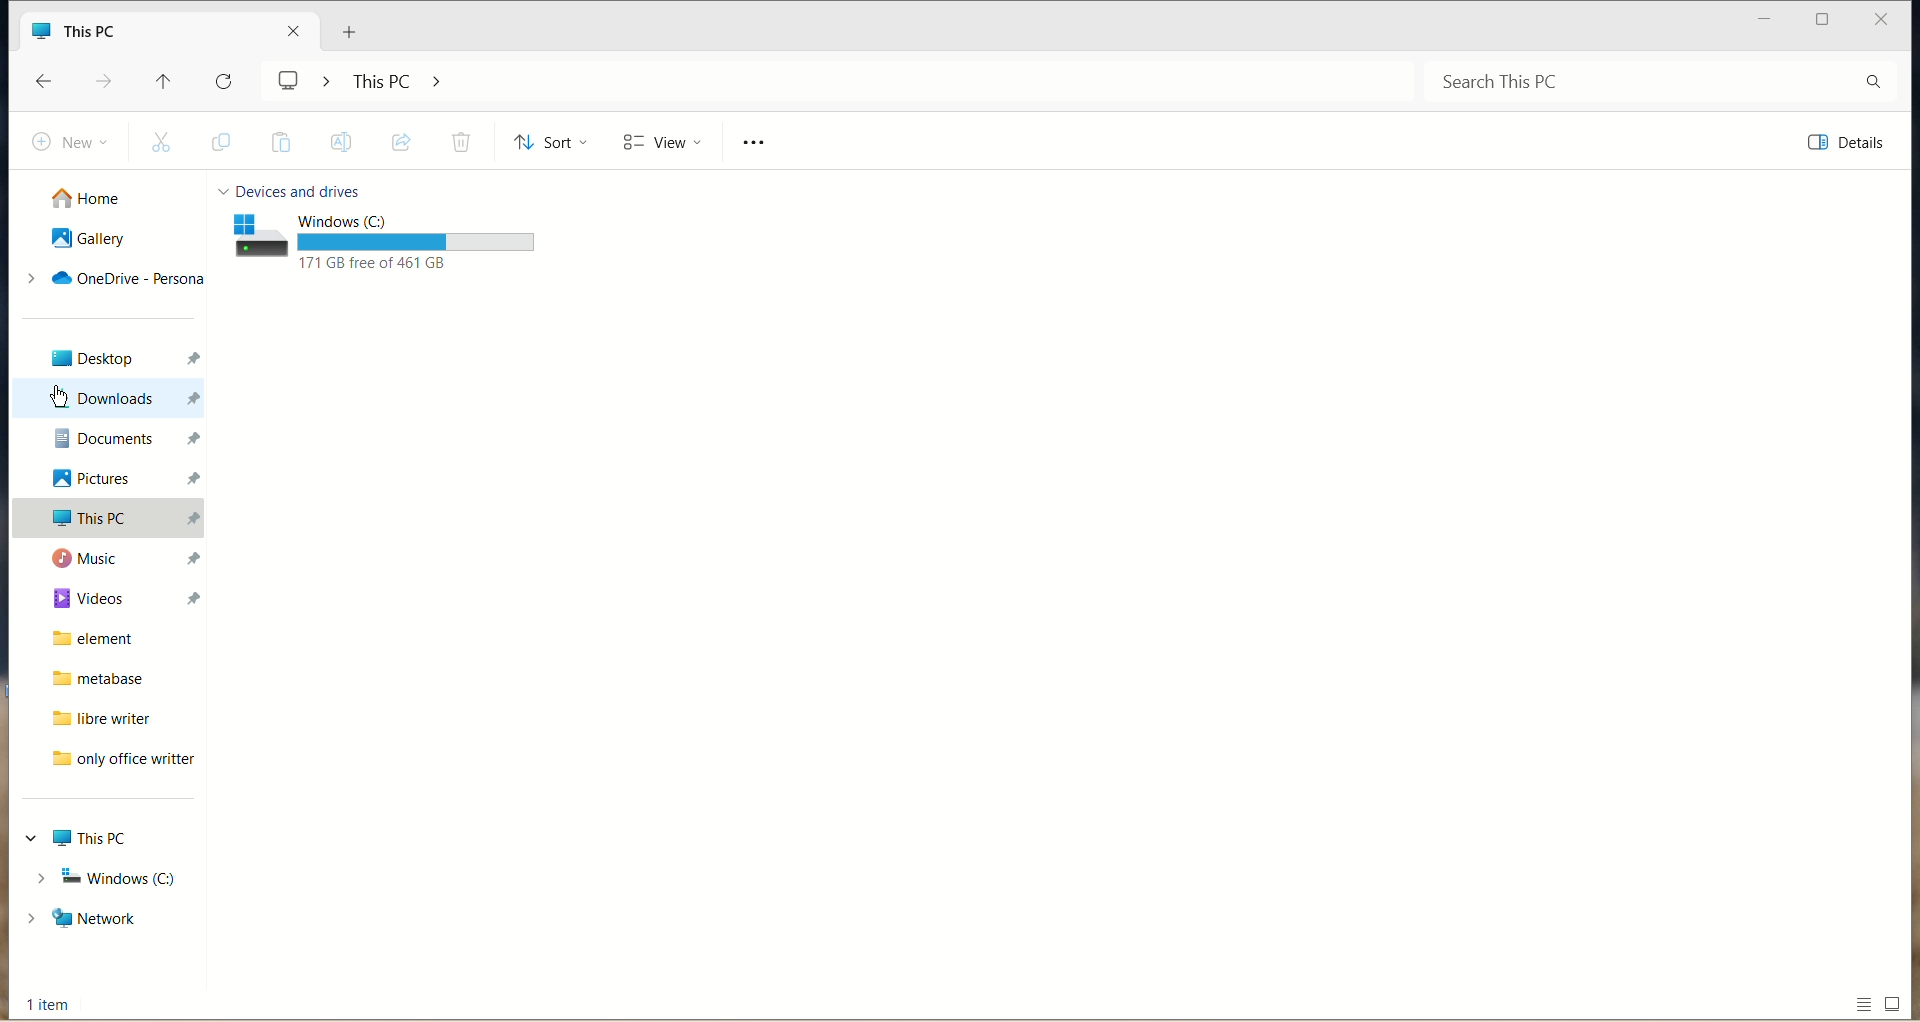  What do you see at coordinates (845, 81) in the screenshot?
I see `address bar` at bounding box center [845, 81].